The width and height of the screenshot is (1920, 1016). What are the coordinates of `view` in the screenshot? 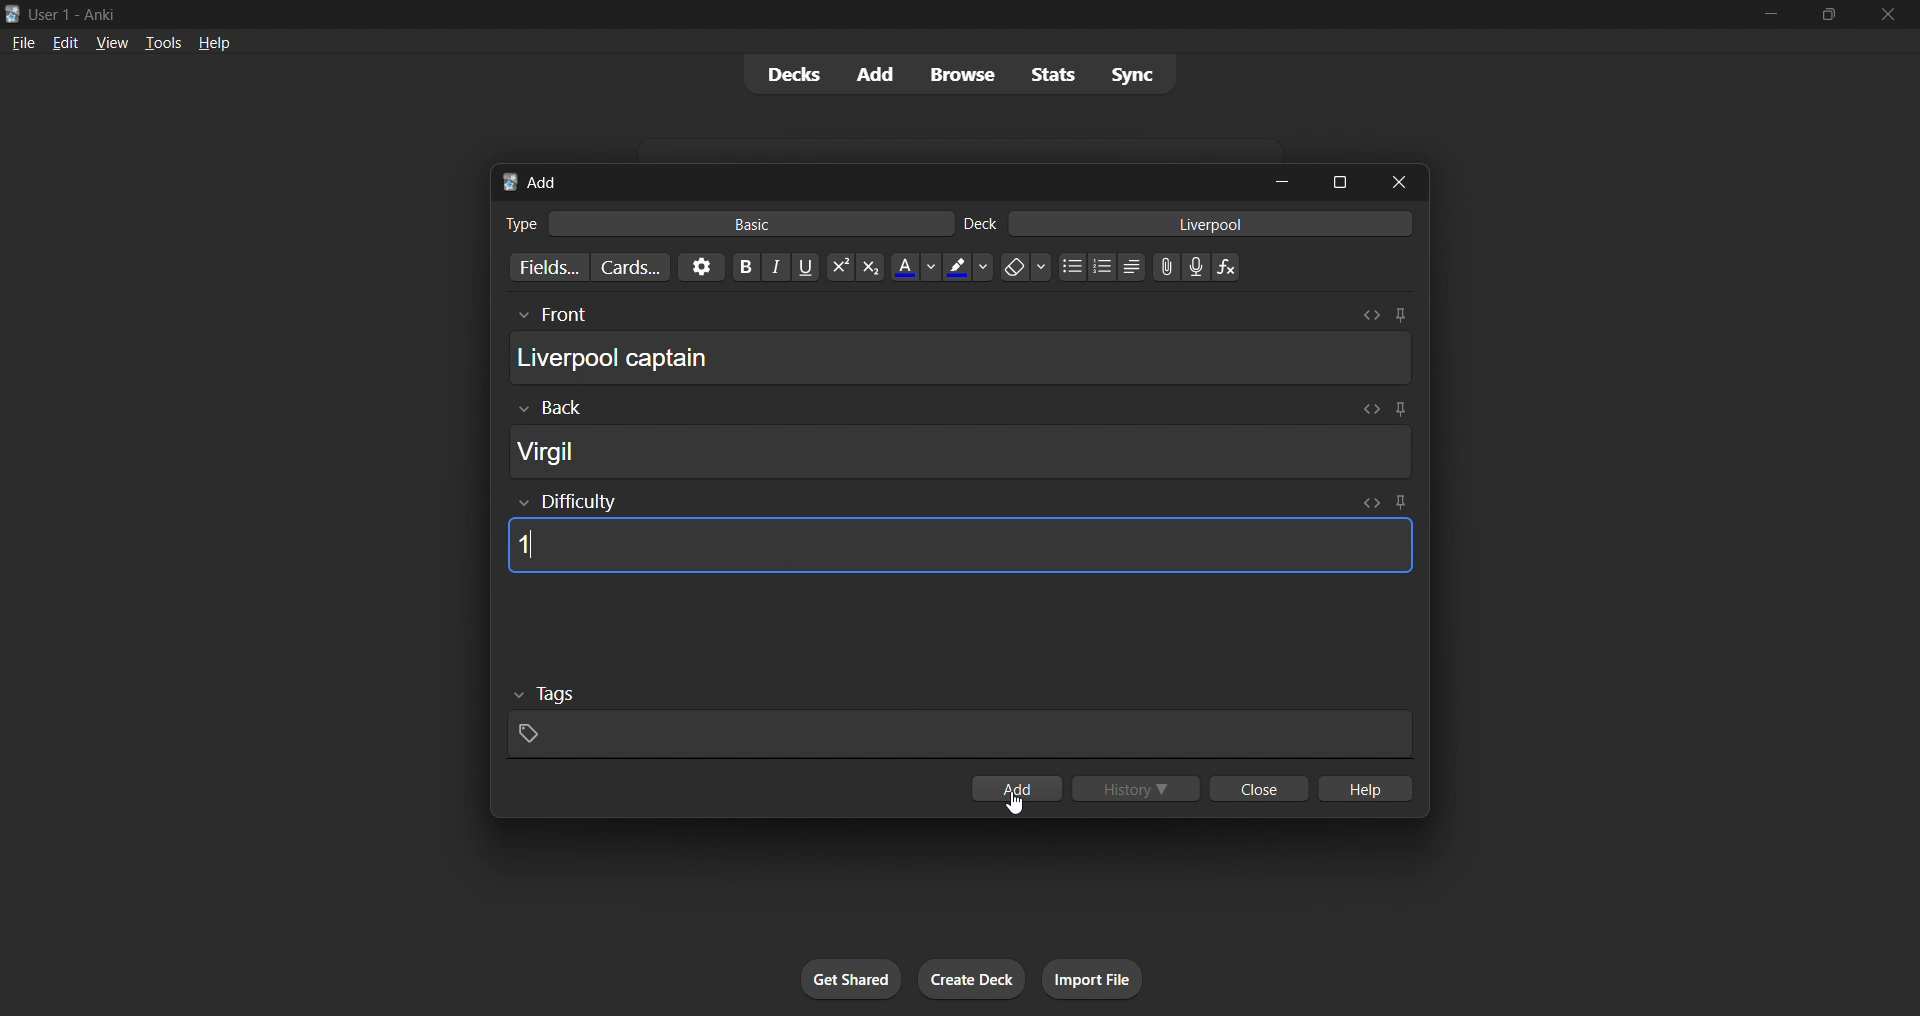 It's located at (112, 42).